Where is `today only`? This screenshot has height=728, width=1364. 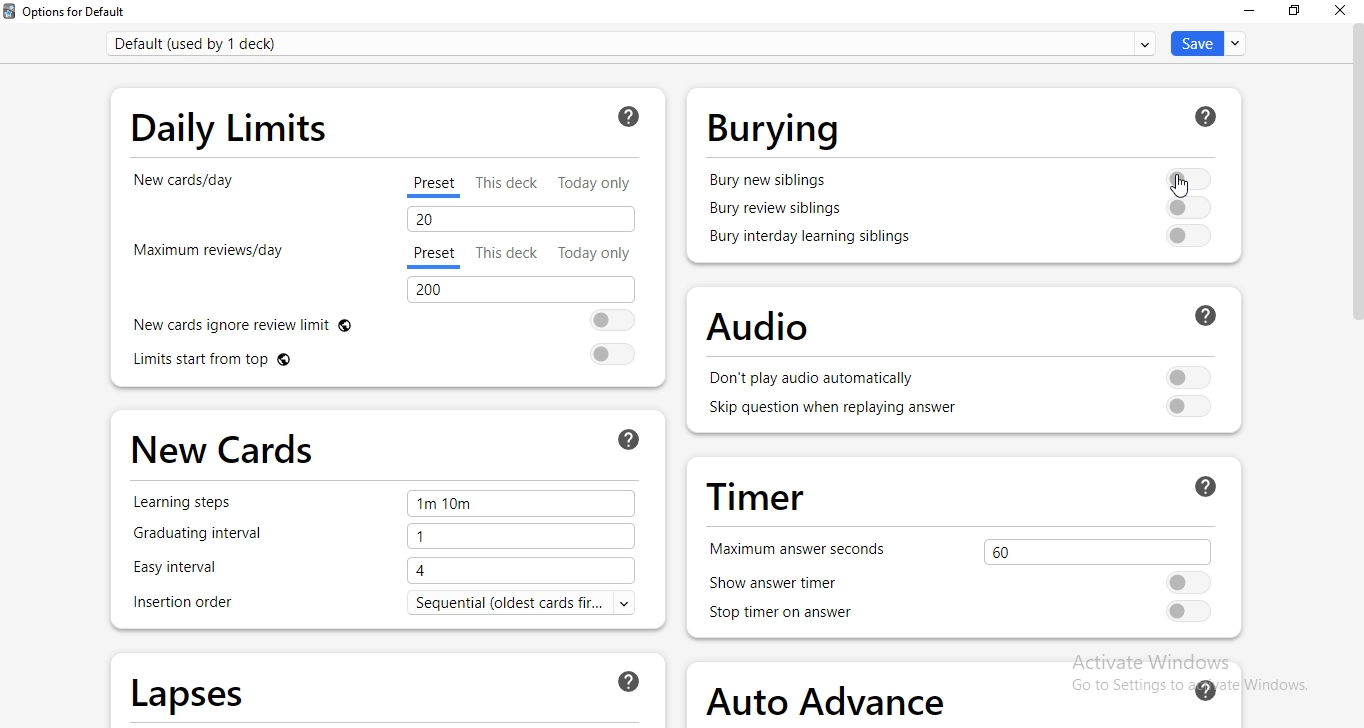 today only is located at coordinates (593, 253).